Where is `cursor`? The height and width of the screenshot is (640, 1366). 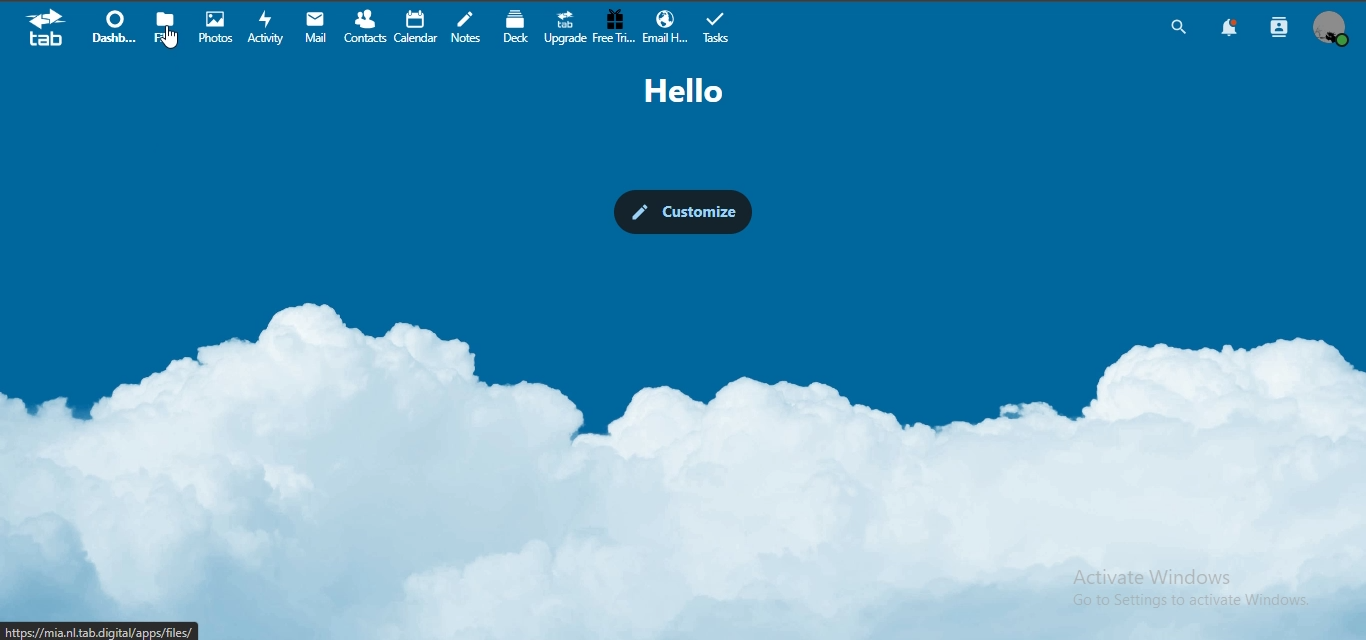
cursor is located at coordinates (170, 43).